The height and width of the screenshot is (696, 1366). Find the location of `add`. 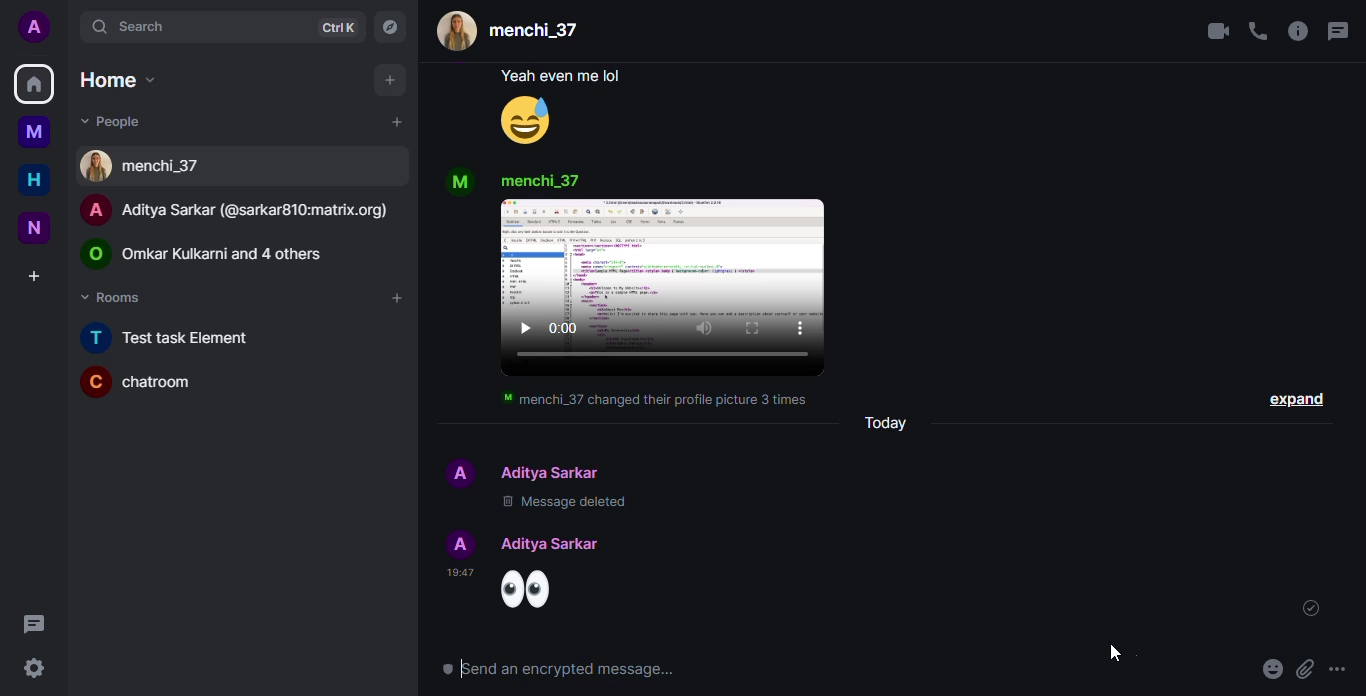

add is located at coordinates (394, 122).